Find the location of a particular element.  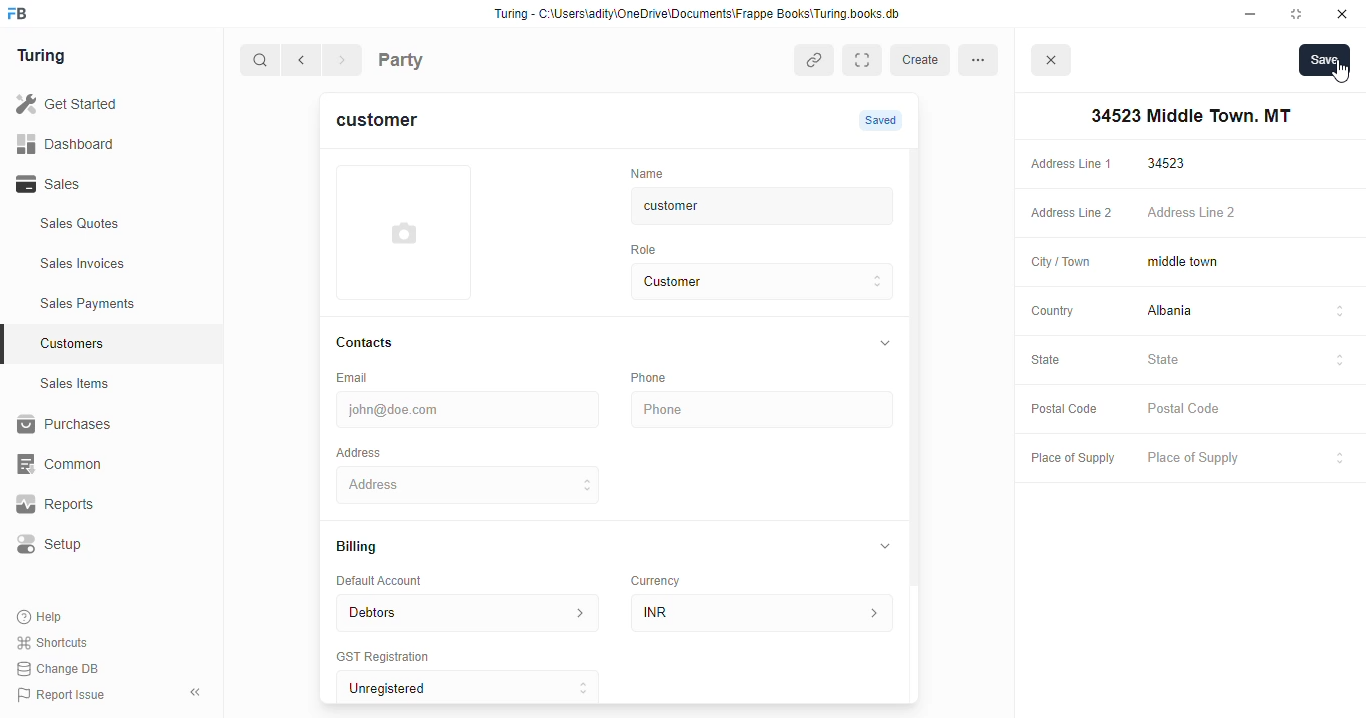

Billing is located at coordinates (366, 548).